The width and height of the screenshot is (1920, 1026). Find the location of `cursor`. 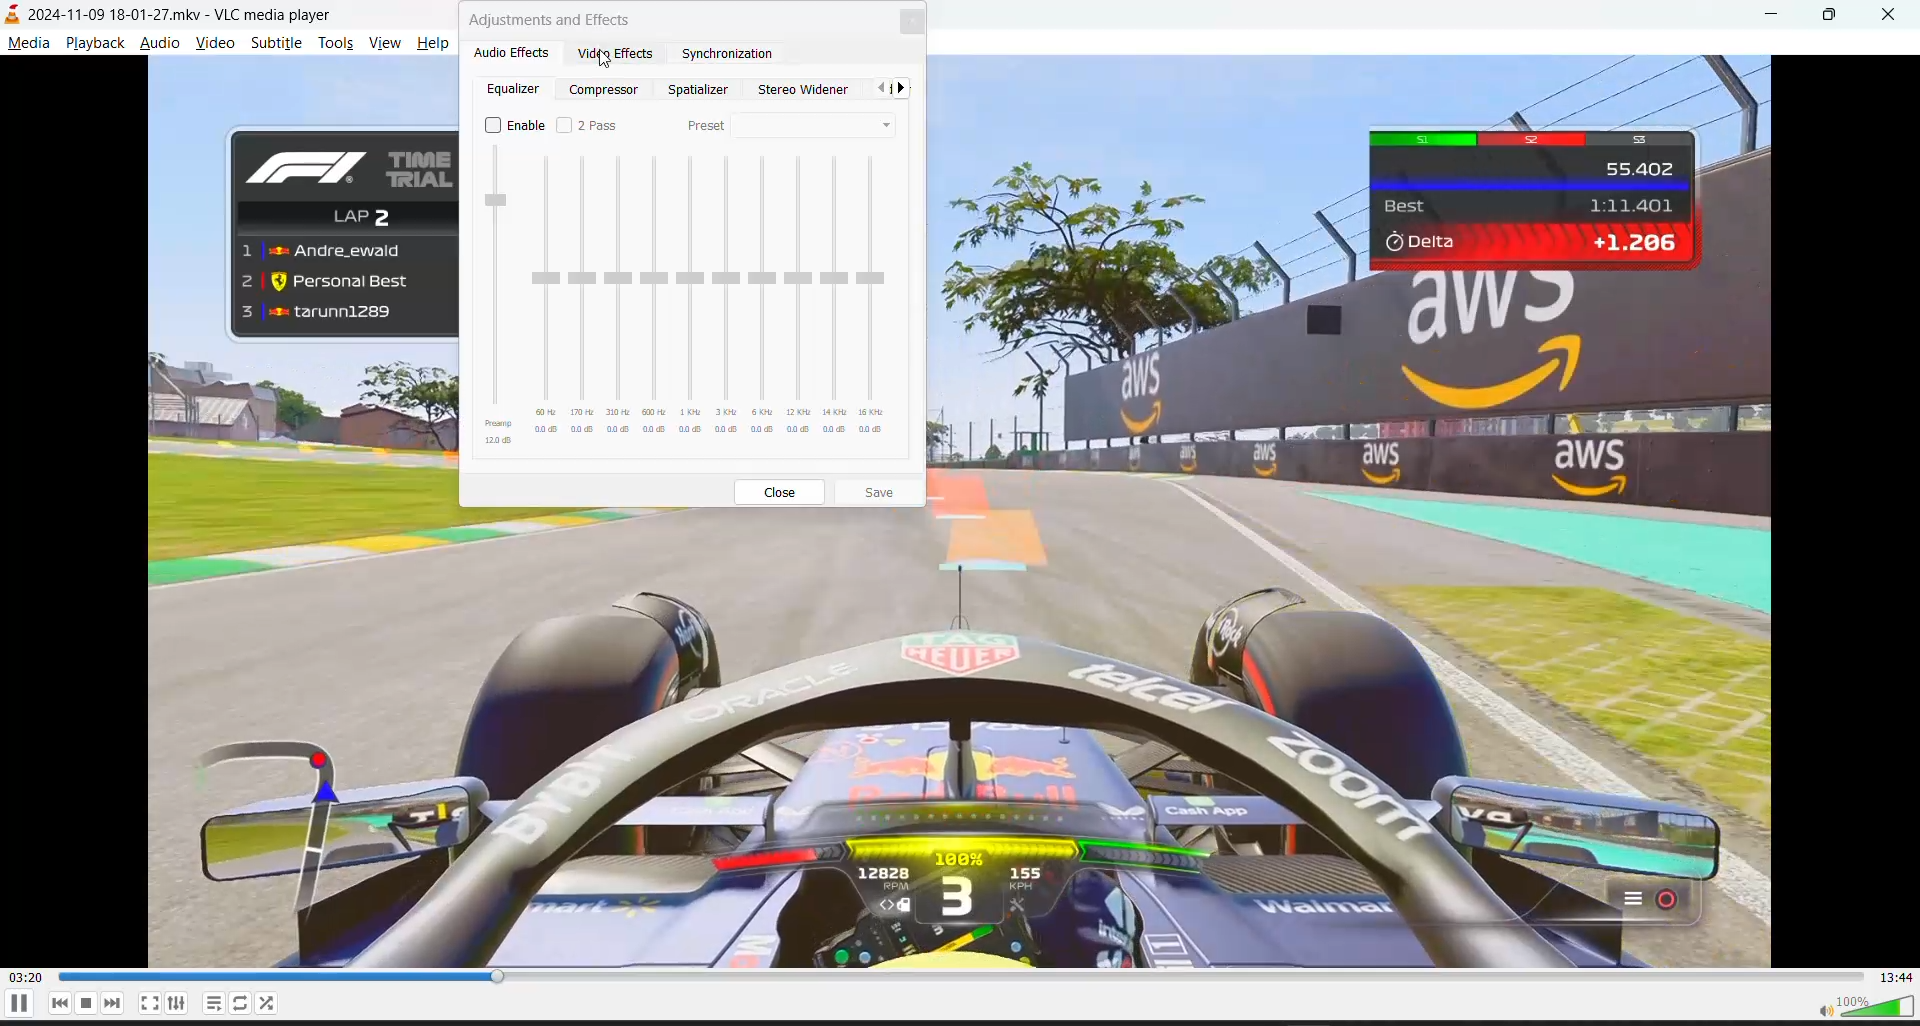

cursor is located at coordinates (604, 62).